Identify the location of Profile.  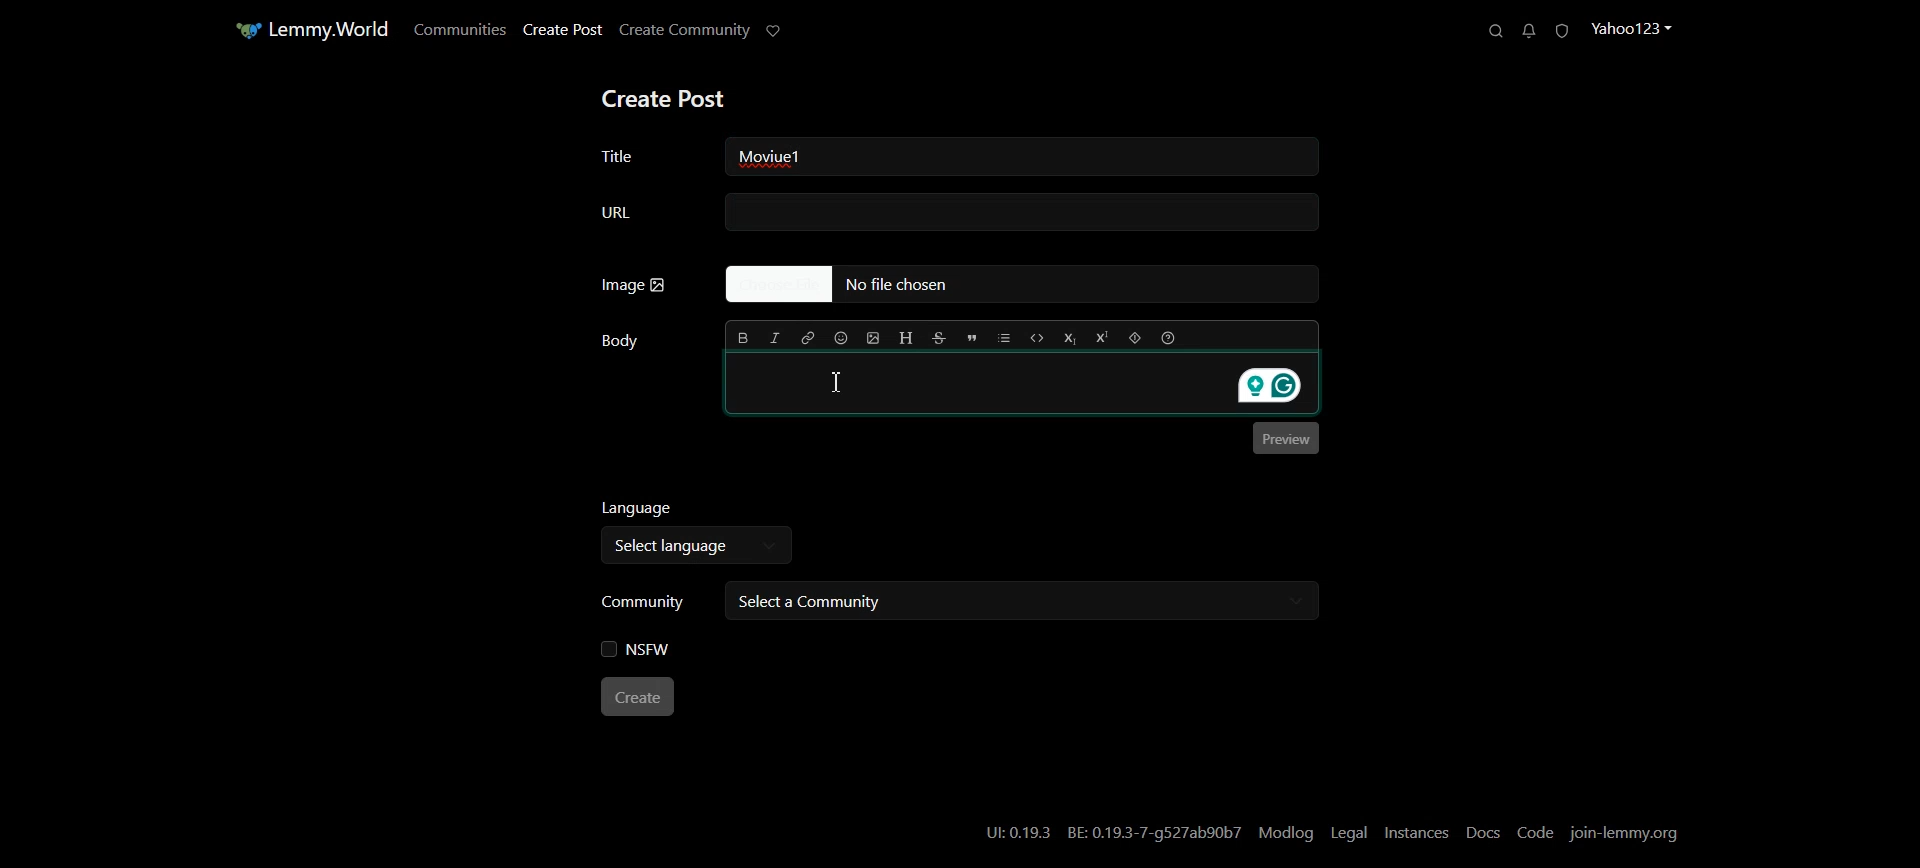
(1637, 28).